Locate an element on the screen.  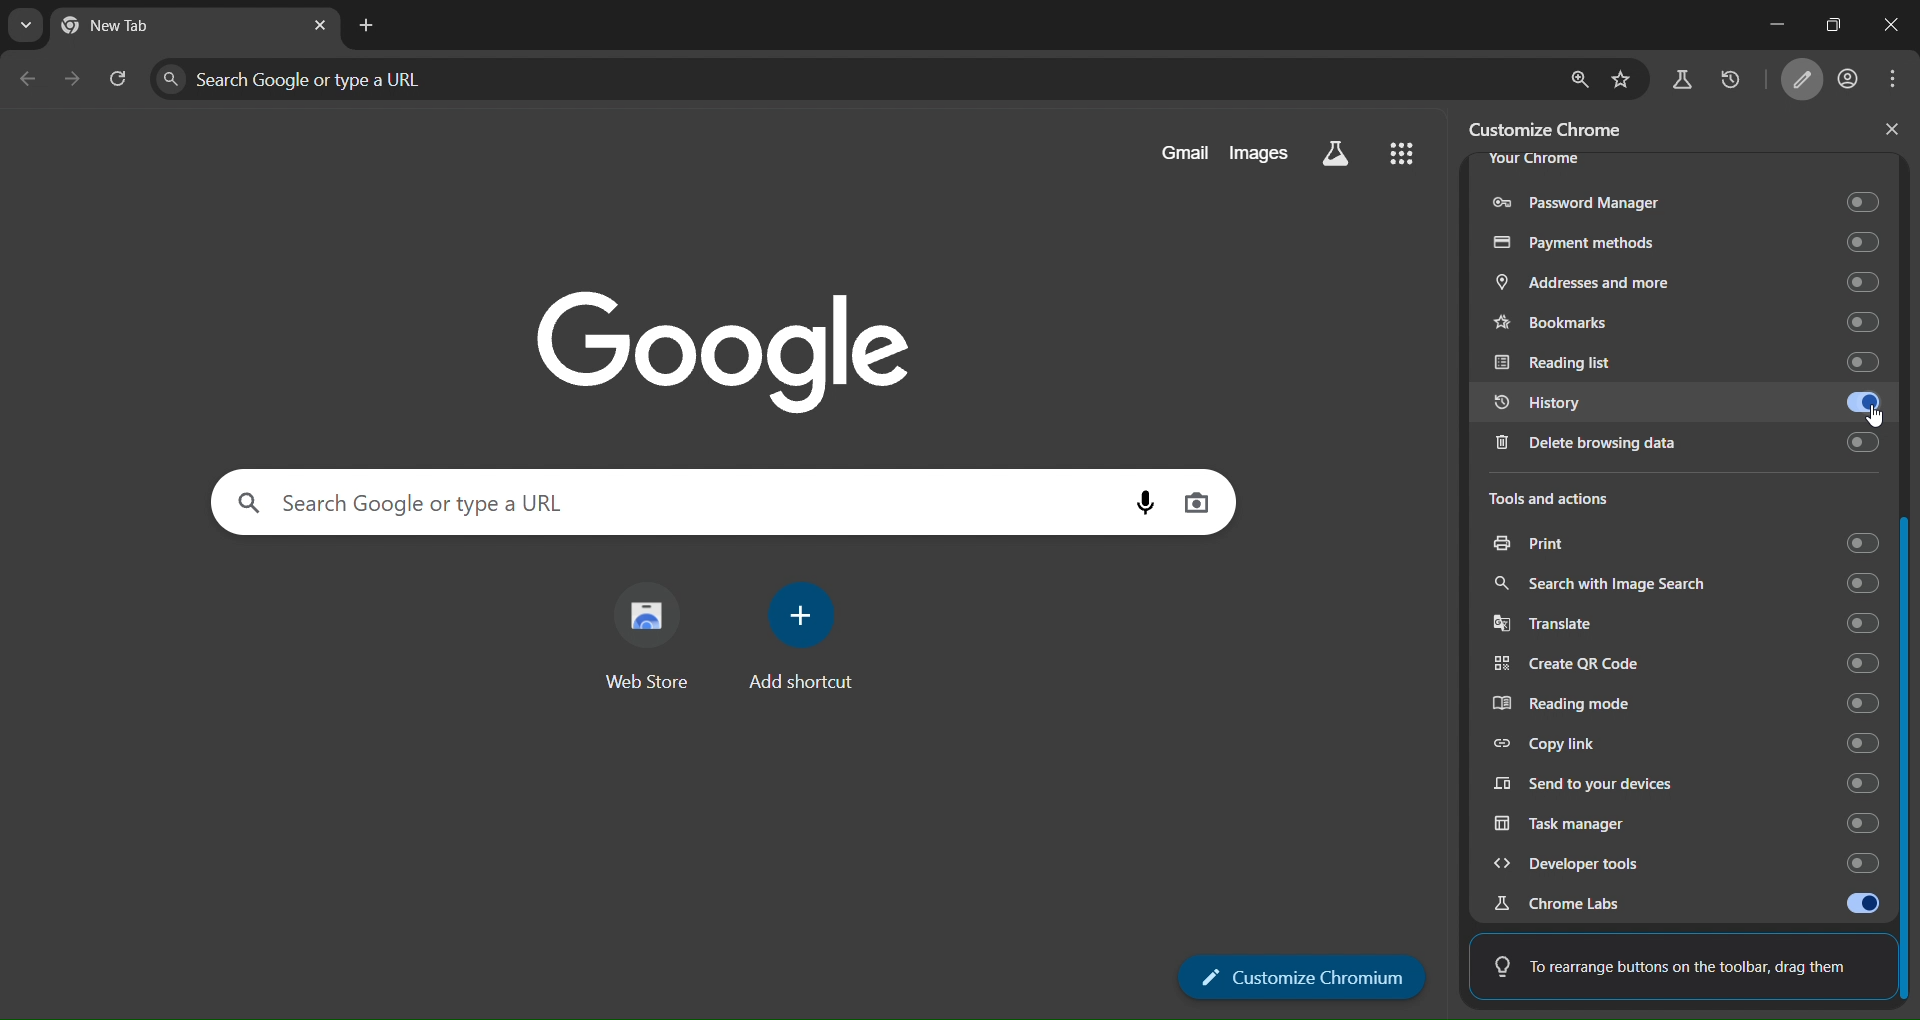
Search google or type a URL is located at coordinates (852, 79).